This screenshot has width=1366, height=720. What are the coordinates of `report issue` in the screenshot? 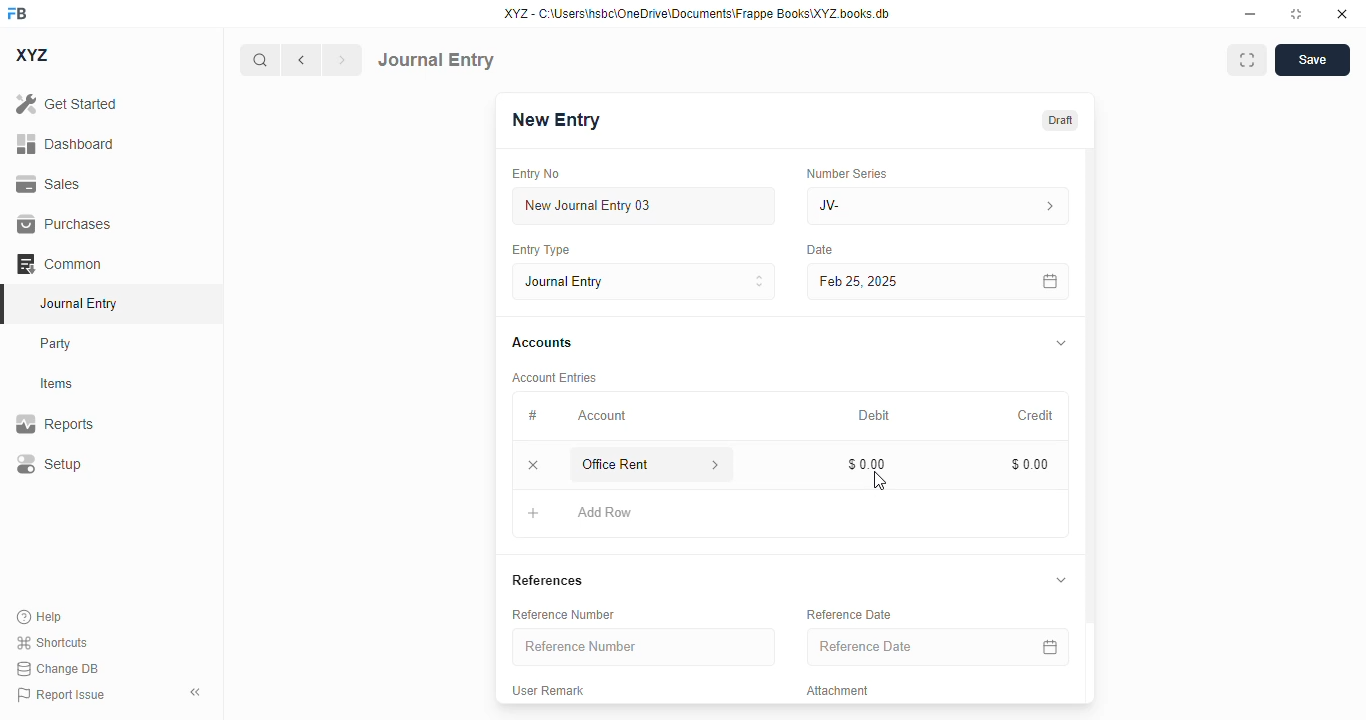 It's located at (61, 695).